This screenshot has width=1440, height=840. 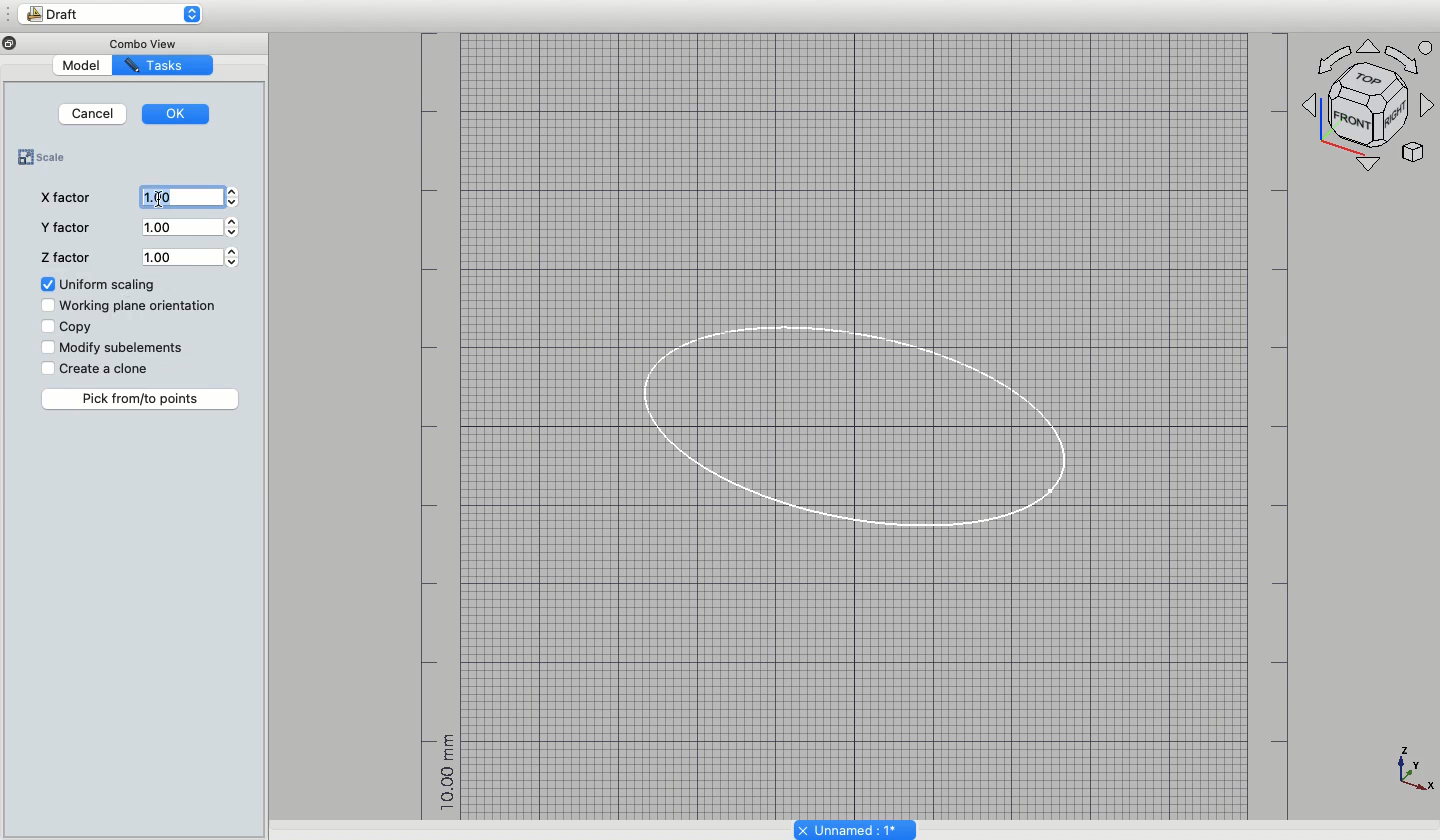 What do you see at coordinates (9, 43) in the screenshot?
I see `close` at bounding box center [9, 43].